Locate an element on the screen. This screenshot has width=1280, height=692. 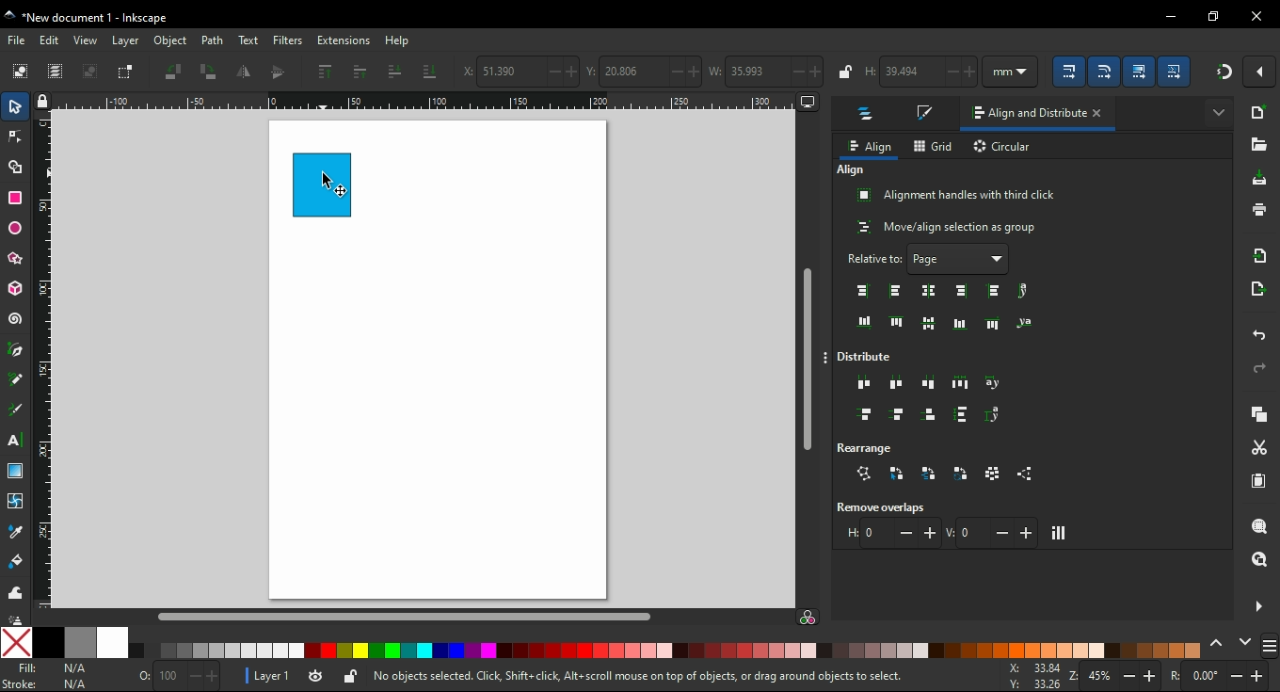
width of selection is located at coordinates (766, 71).